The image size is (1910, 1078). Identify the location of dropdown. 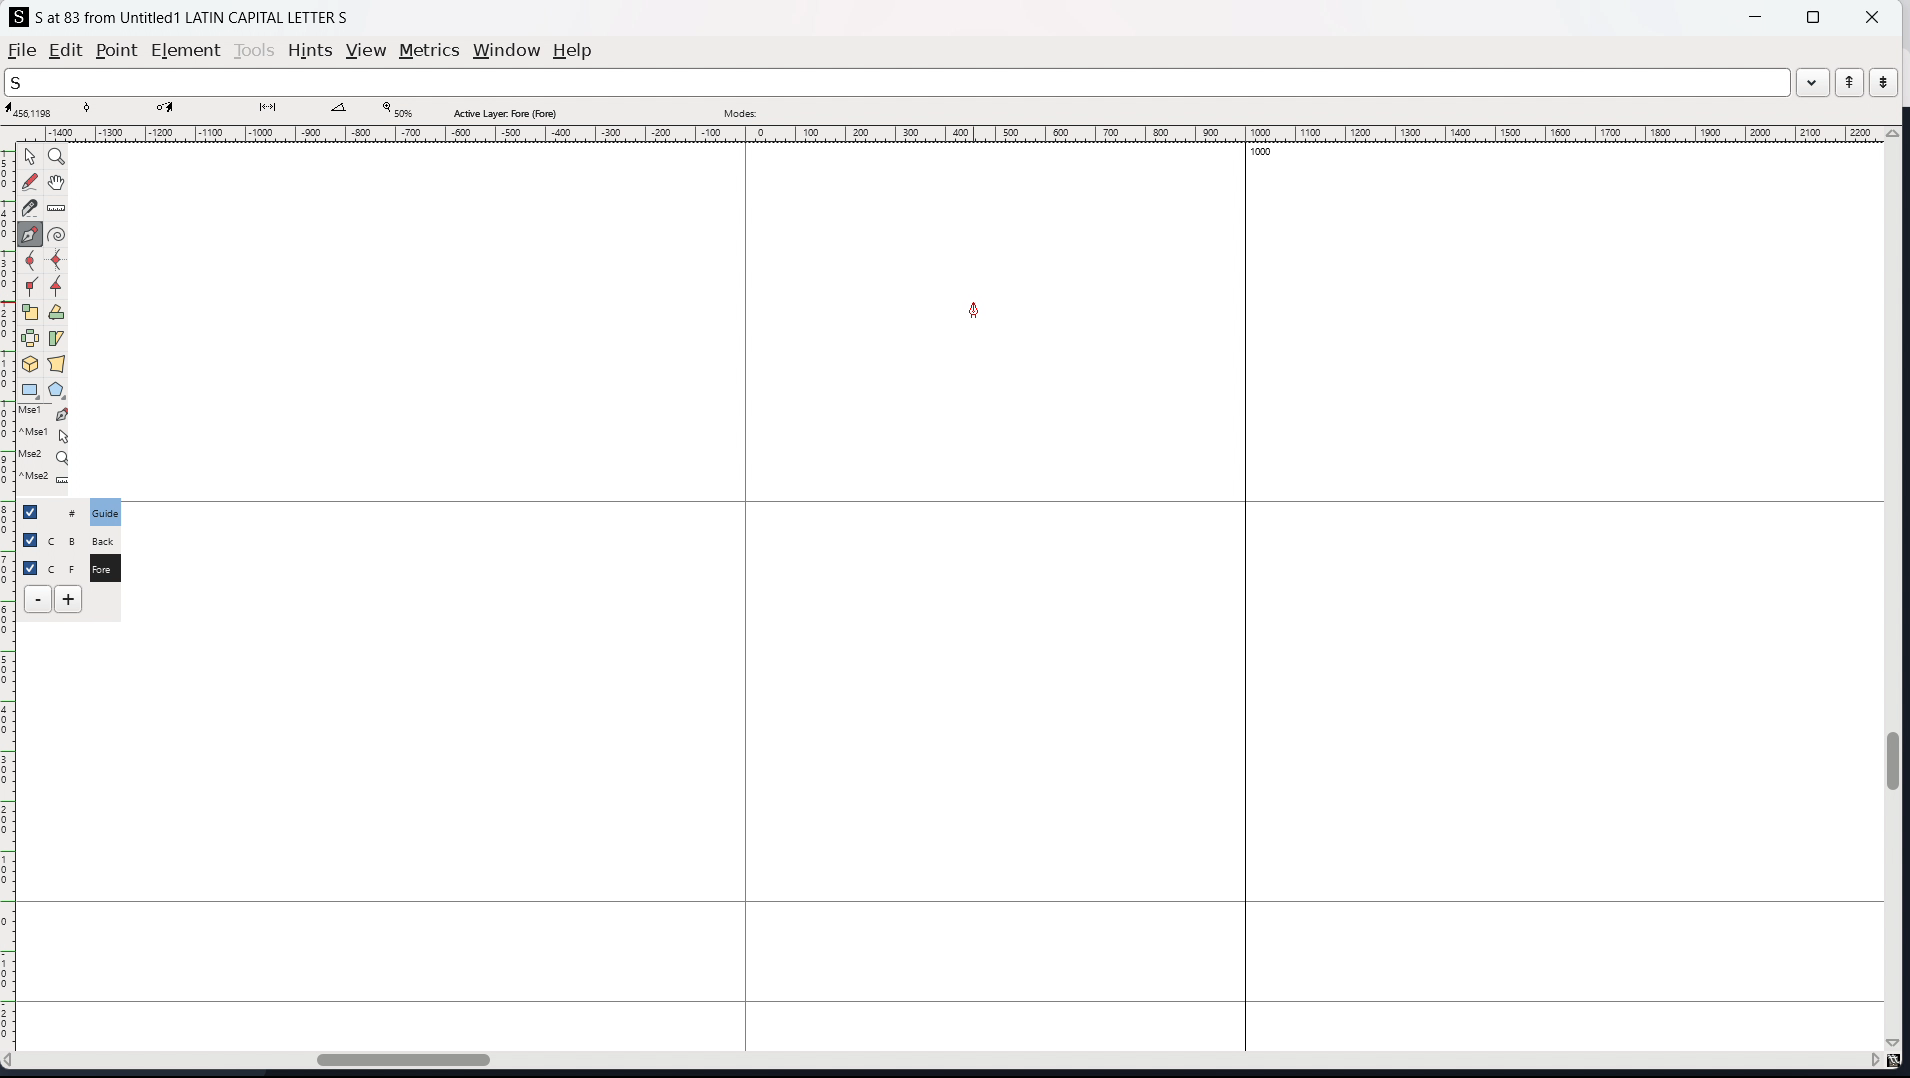
(1813, 81).